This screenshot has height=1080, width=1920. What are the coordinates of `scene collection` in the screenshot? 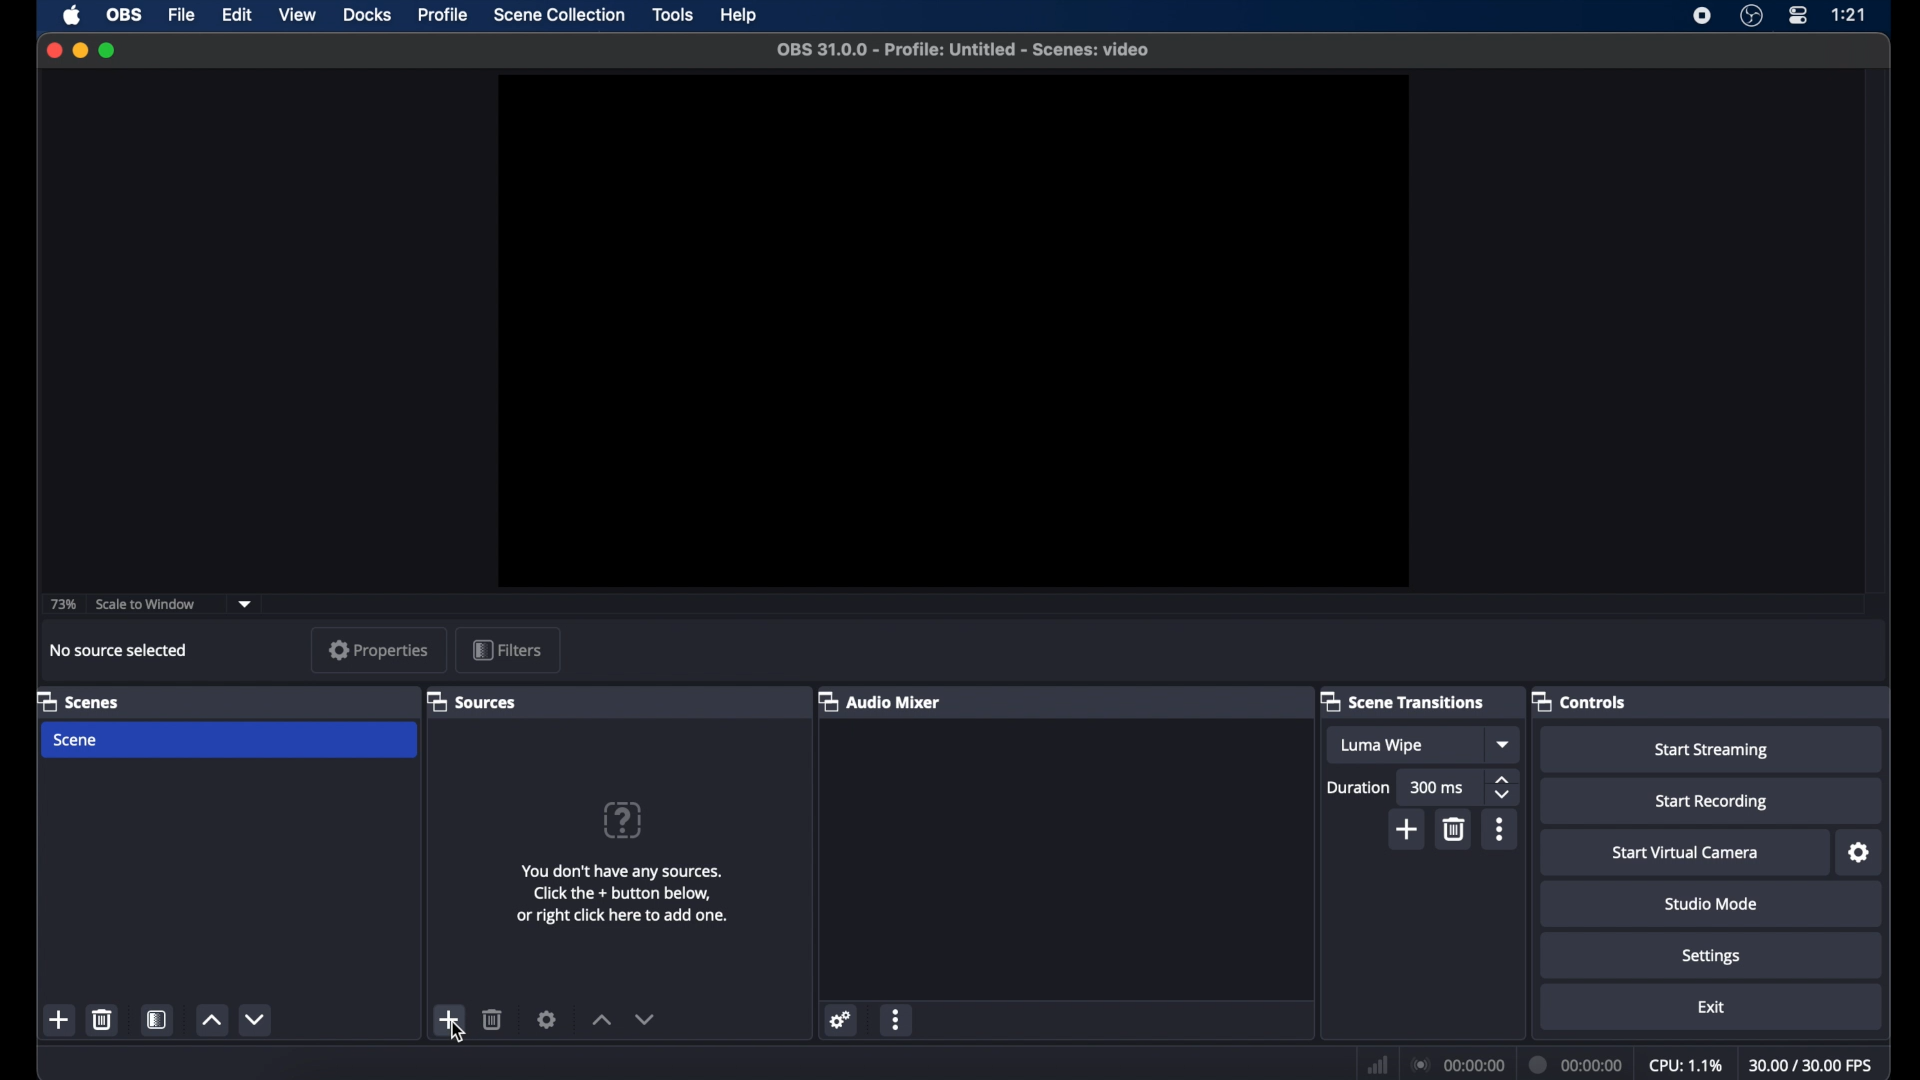 It's located at (557, 15).